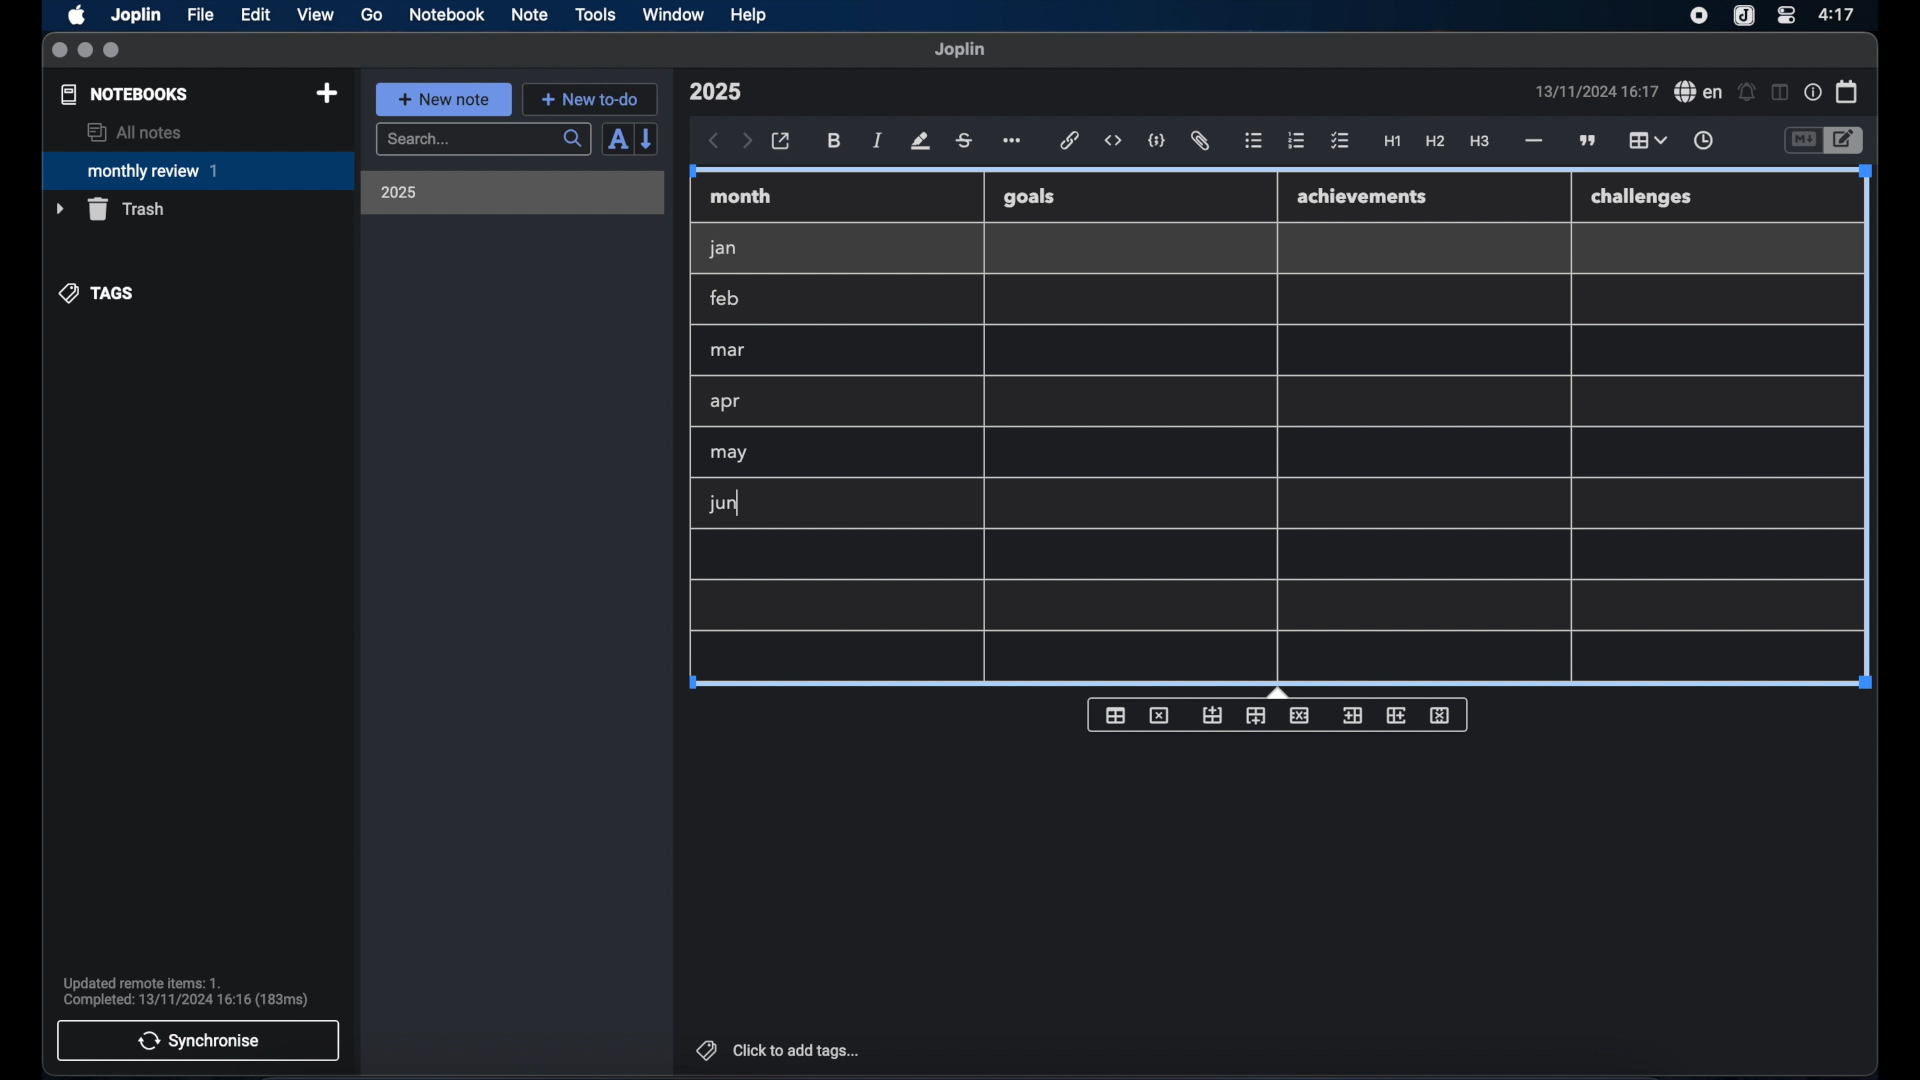  What do you see at coordinates (1699, 92) in the screenshot?
I see `spel check` at bounding box center [1699, 92].